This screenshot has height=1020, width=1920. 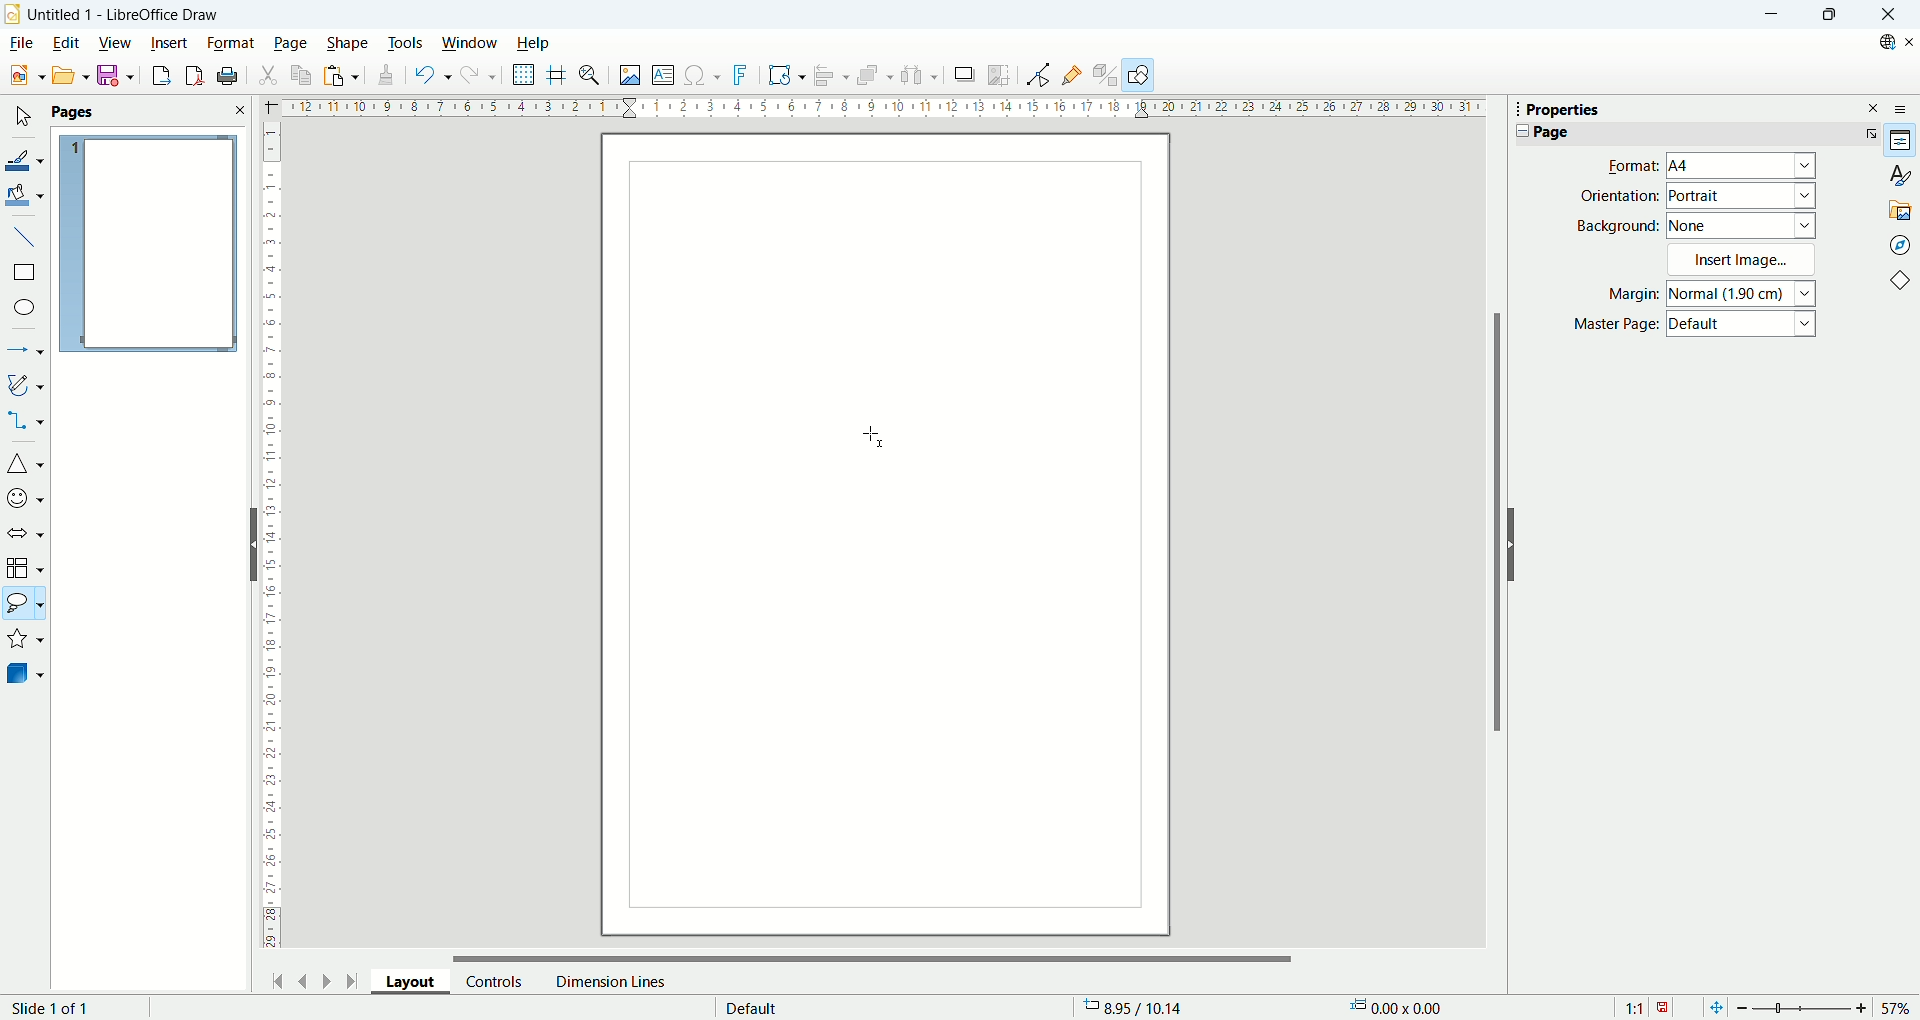 What do you see at coordinates (23, 76) in the screenshot?
I see `new` at bounding box center [23, 76].